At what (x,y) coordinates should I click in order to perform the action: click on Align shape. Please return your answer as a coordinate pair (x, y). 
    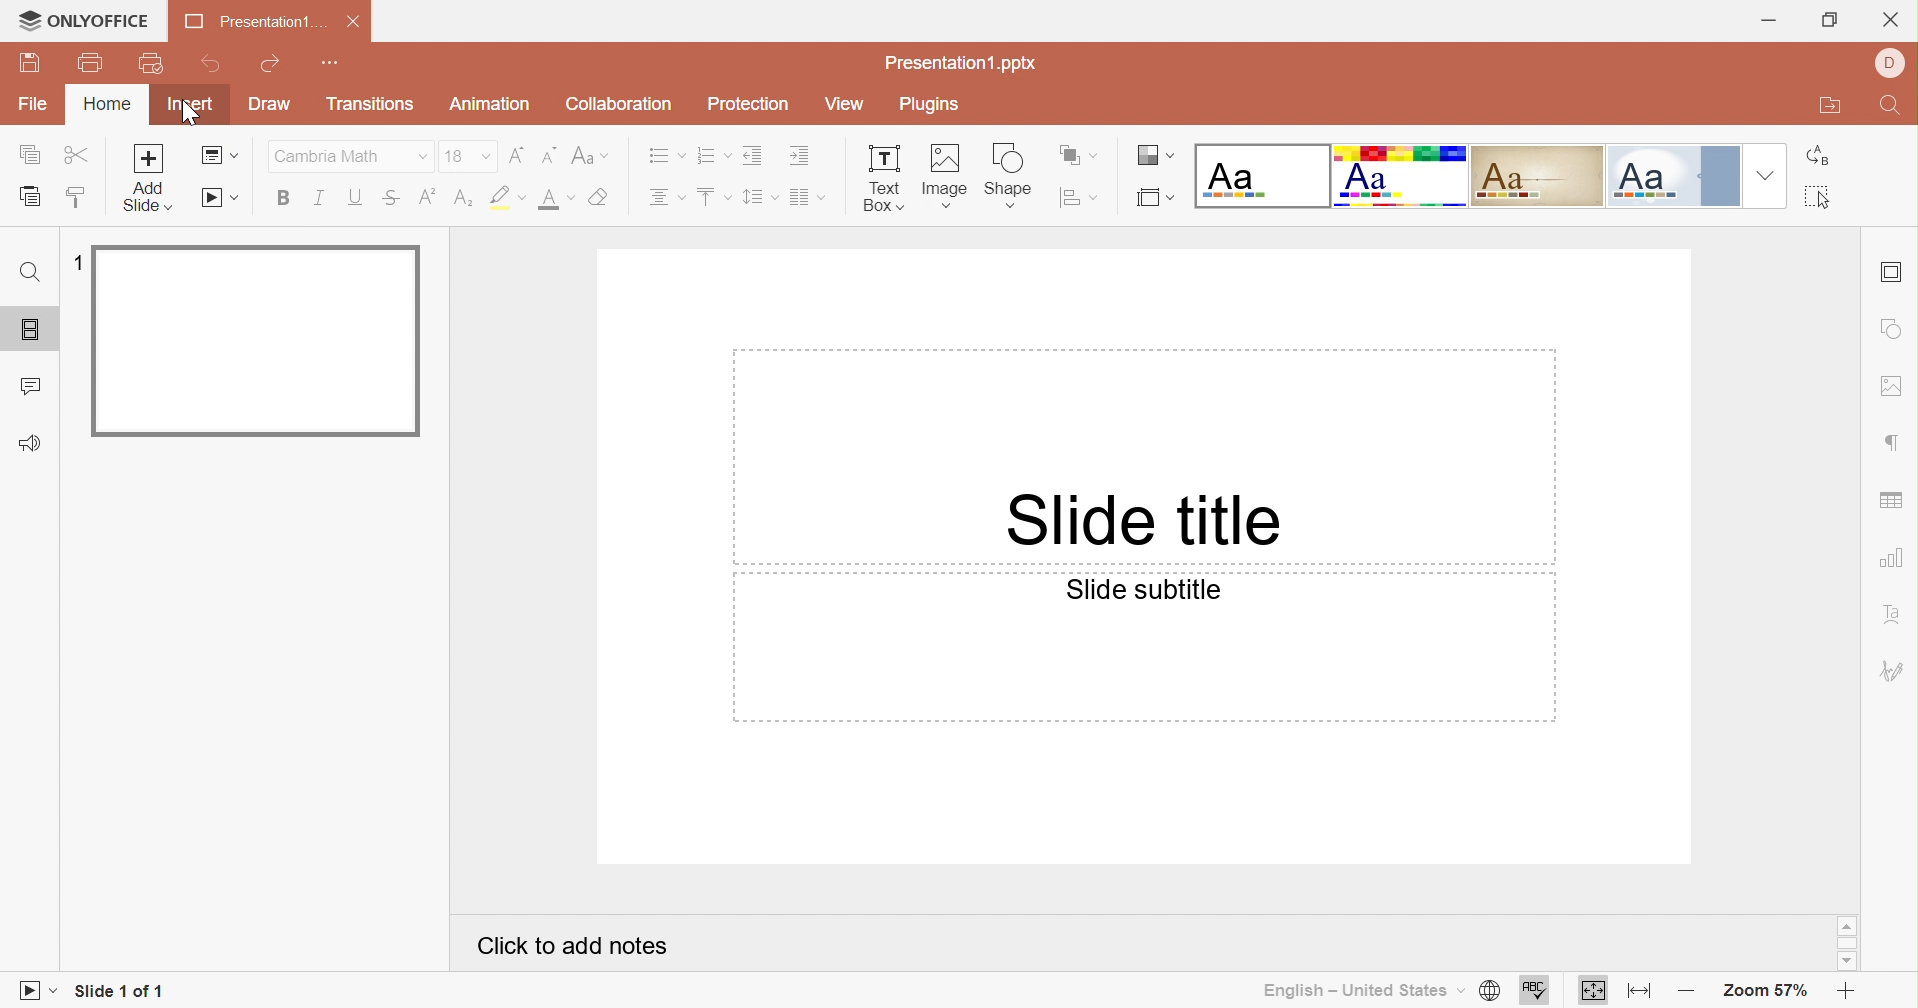
    Looking at the image, I should click on (1080, 196).